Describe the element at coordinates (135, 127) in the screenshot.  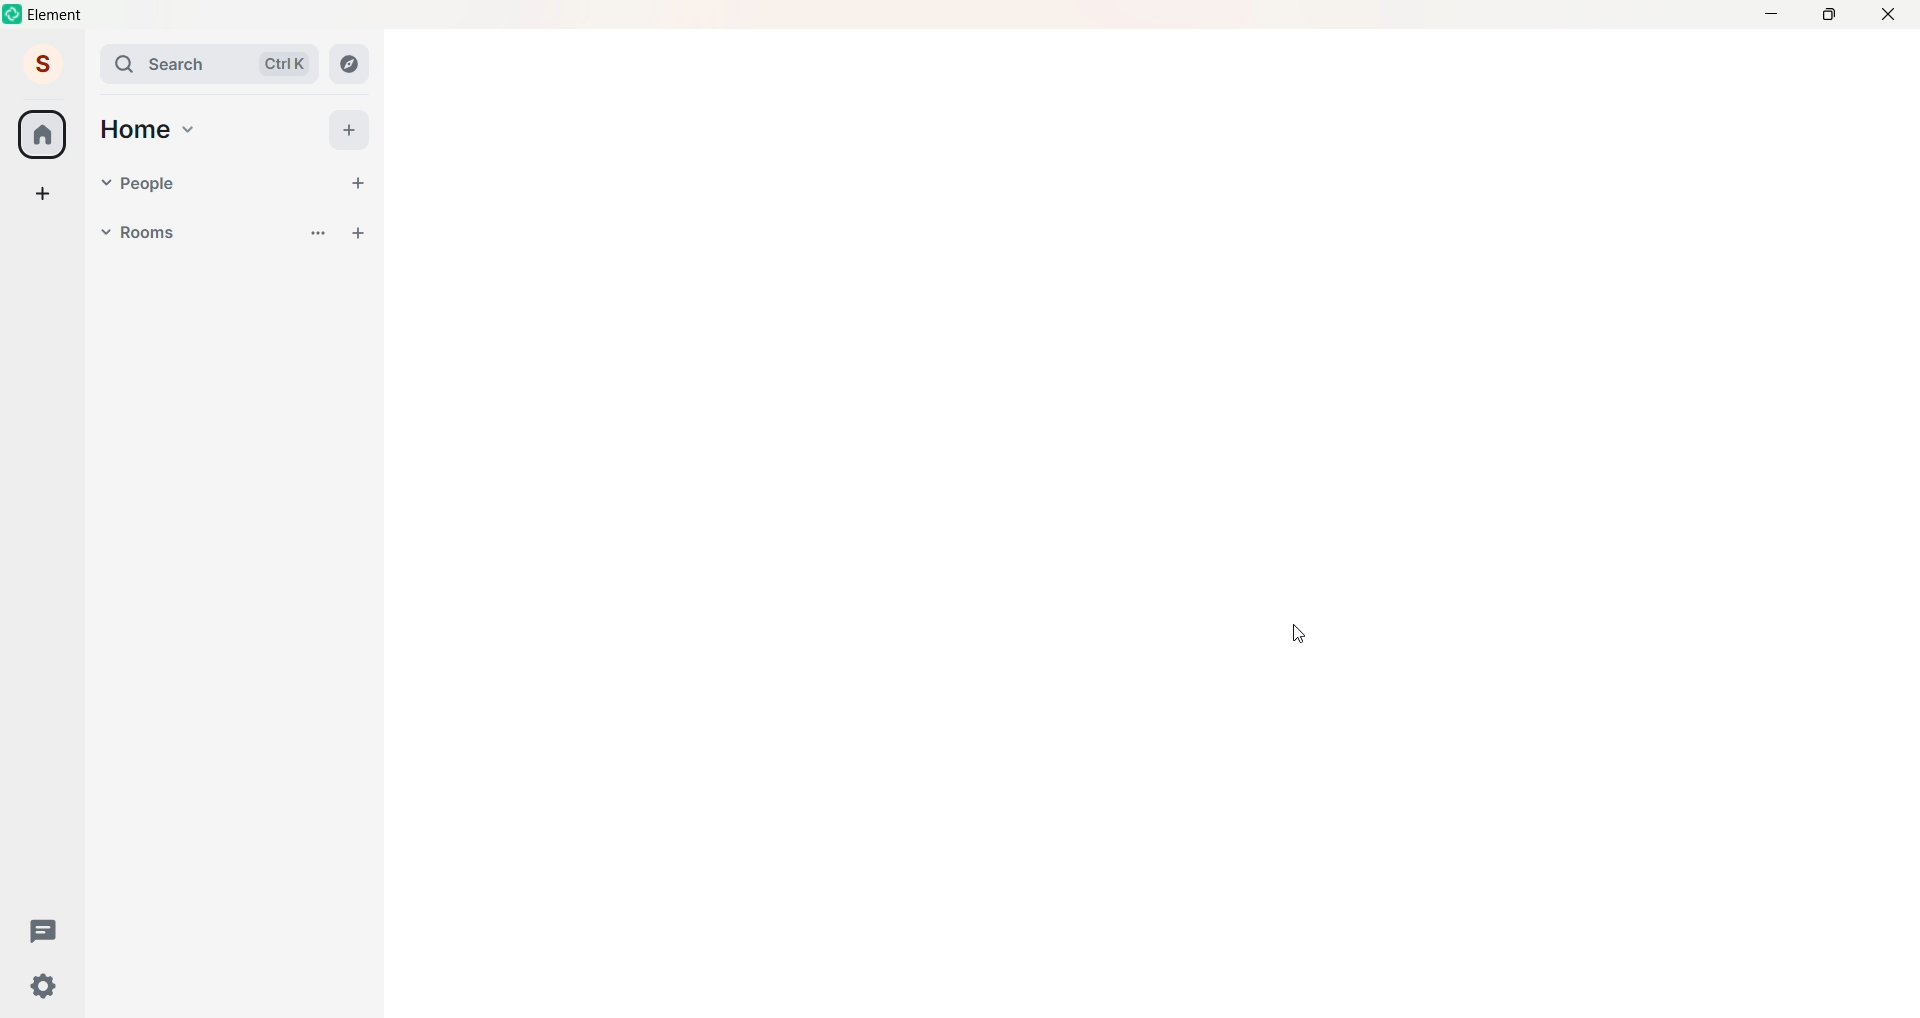
I see `Home` at that location.